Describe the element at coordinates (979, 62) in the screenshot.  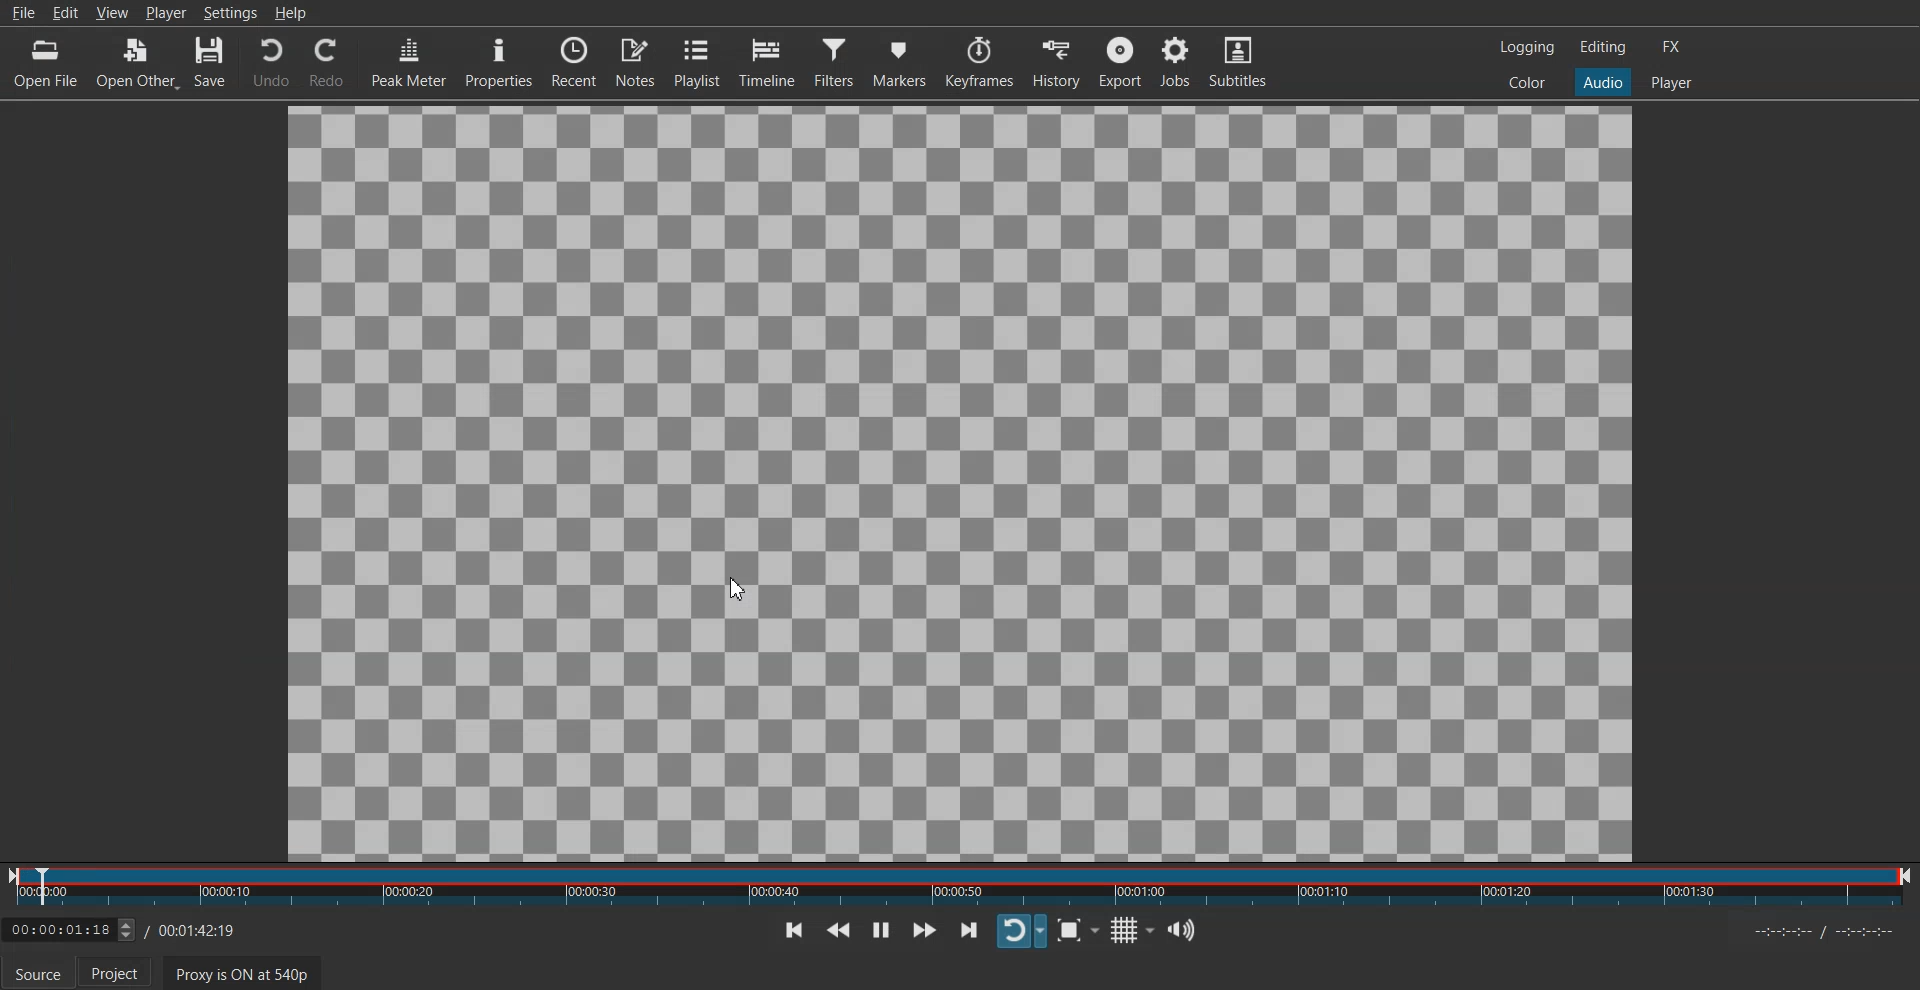
I see `Keyframe` at that location.